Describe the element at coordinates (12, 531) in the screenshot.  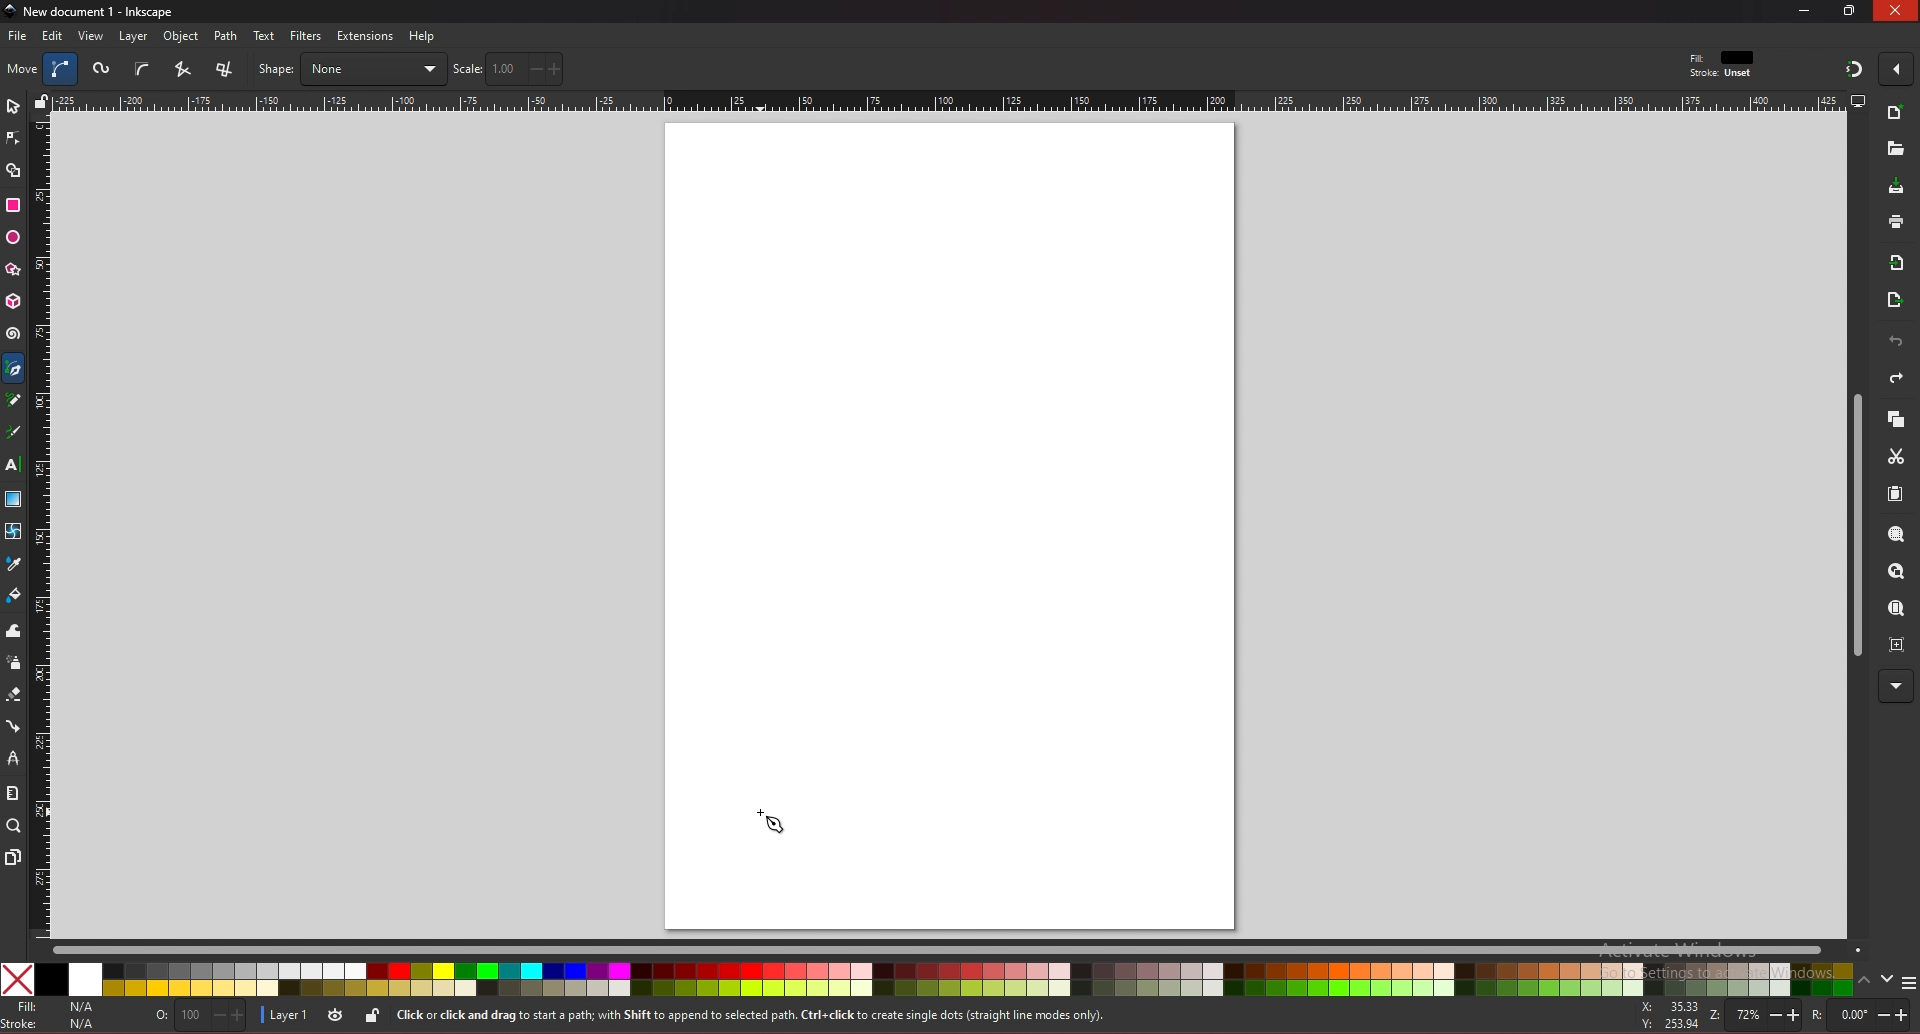
I see `mesh` at that location.